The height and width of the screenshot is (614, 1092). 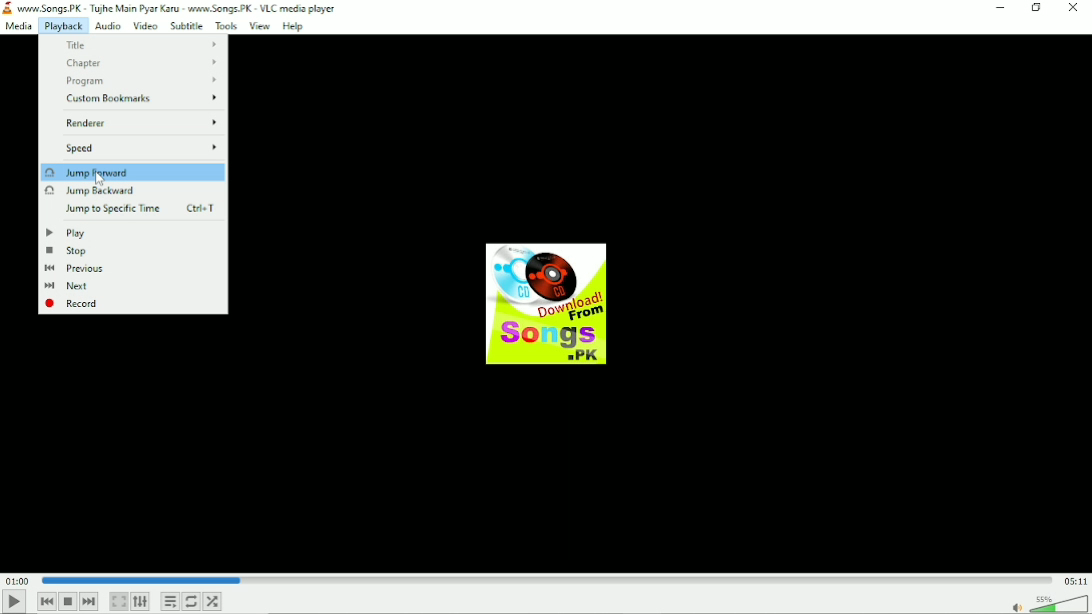 What do you see at coordinates (63, 26) in the screenshot?
I see `Playback` at bounding box center [63, 26].